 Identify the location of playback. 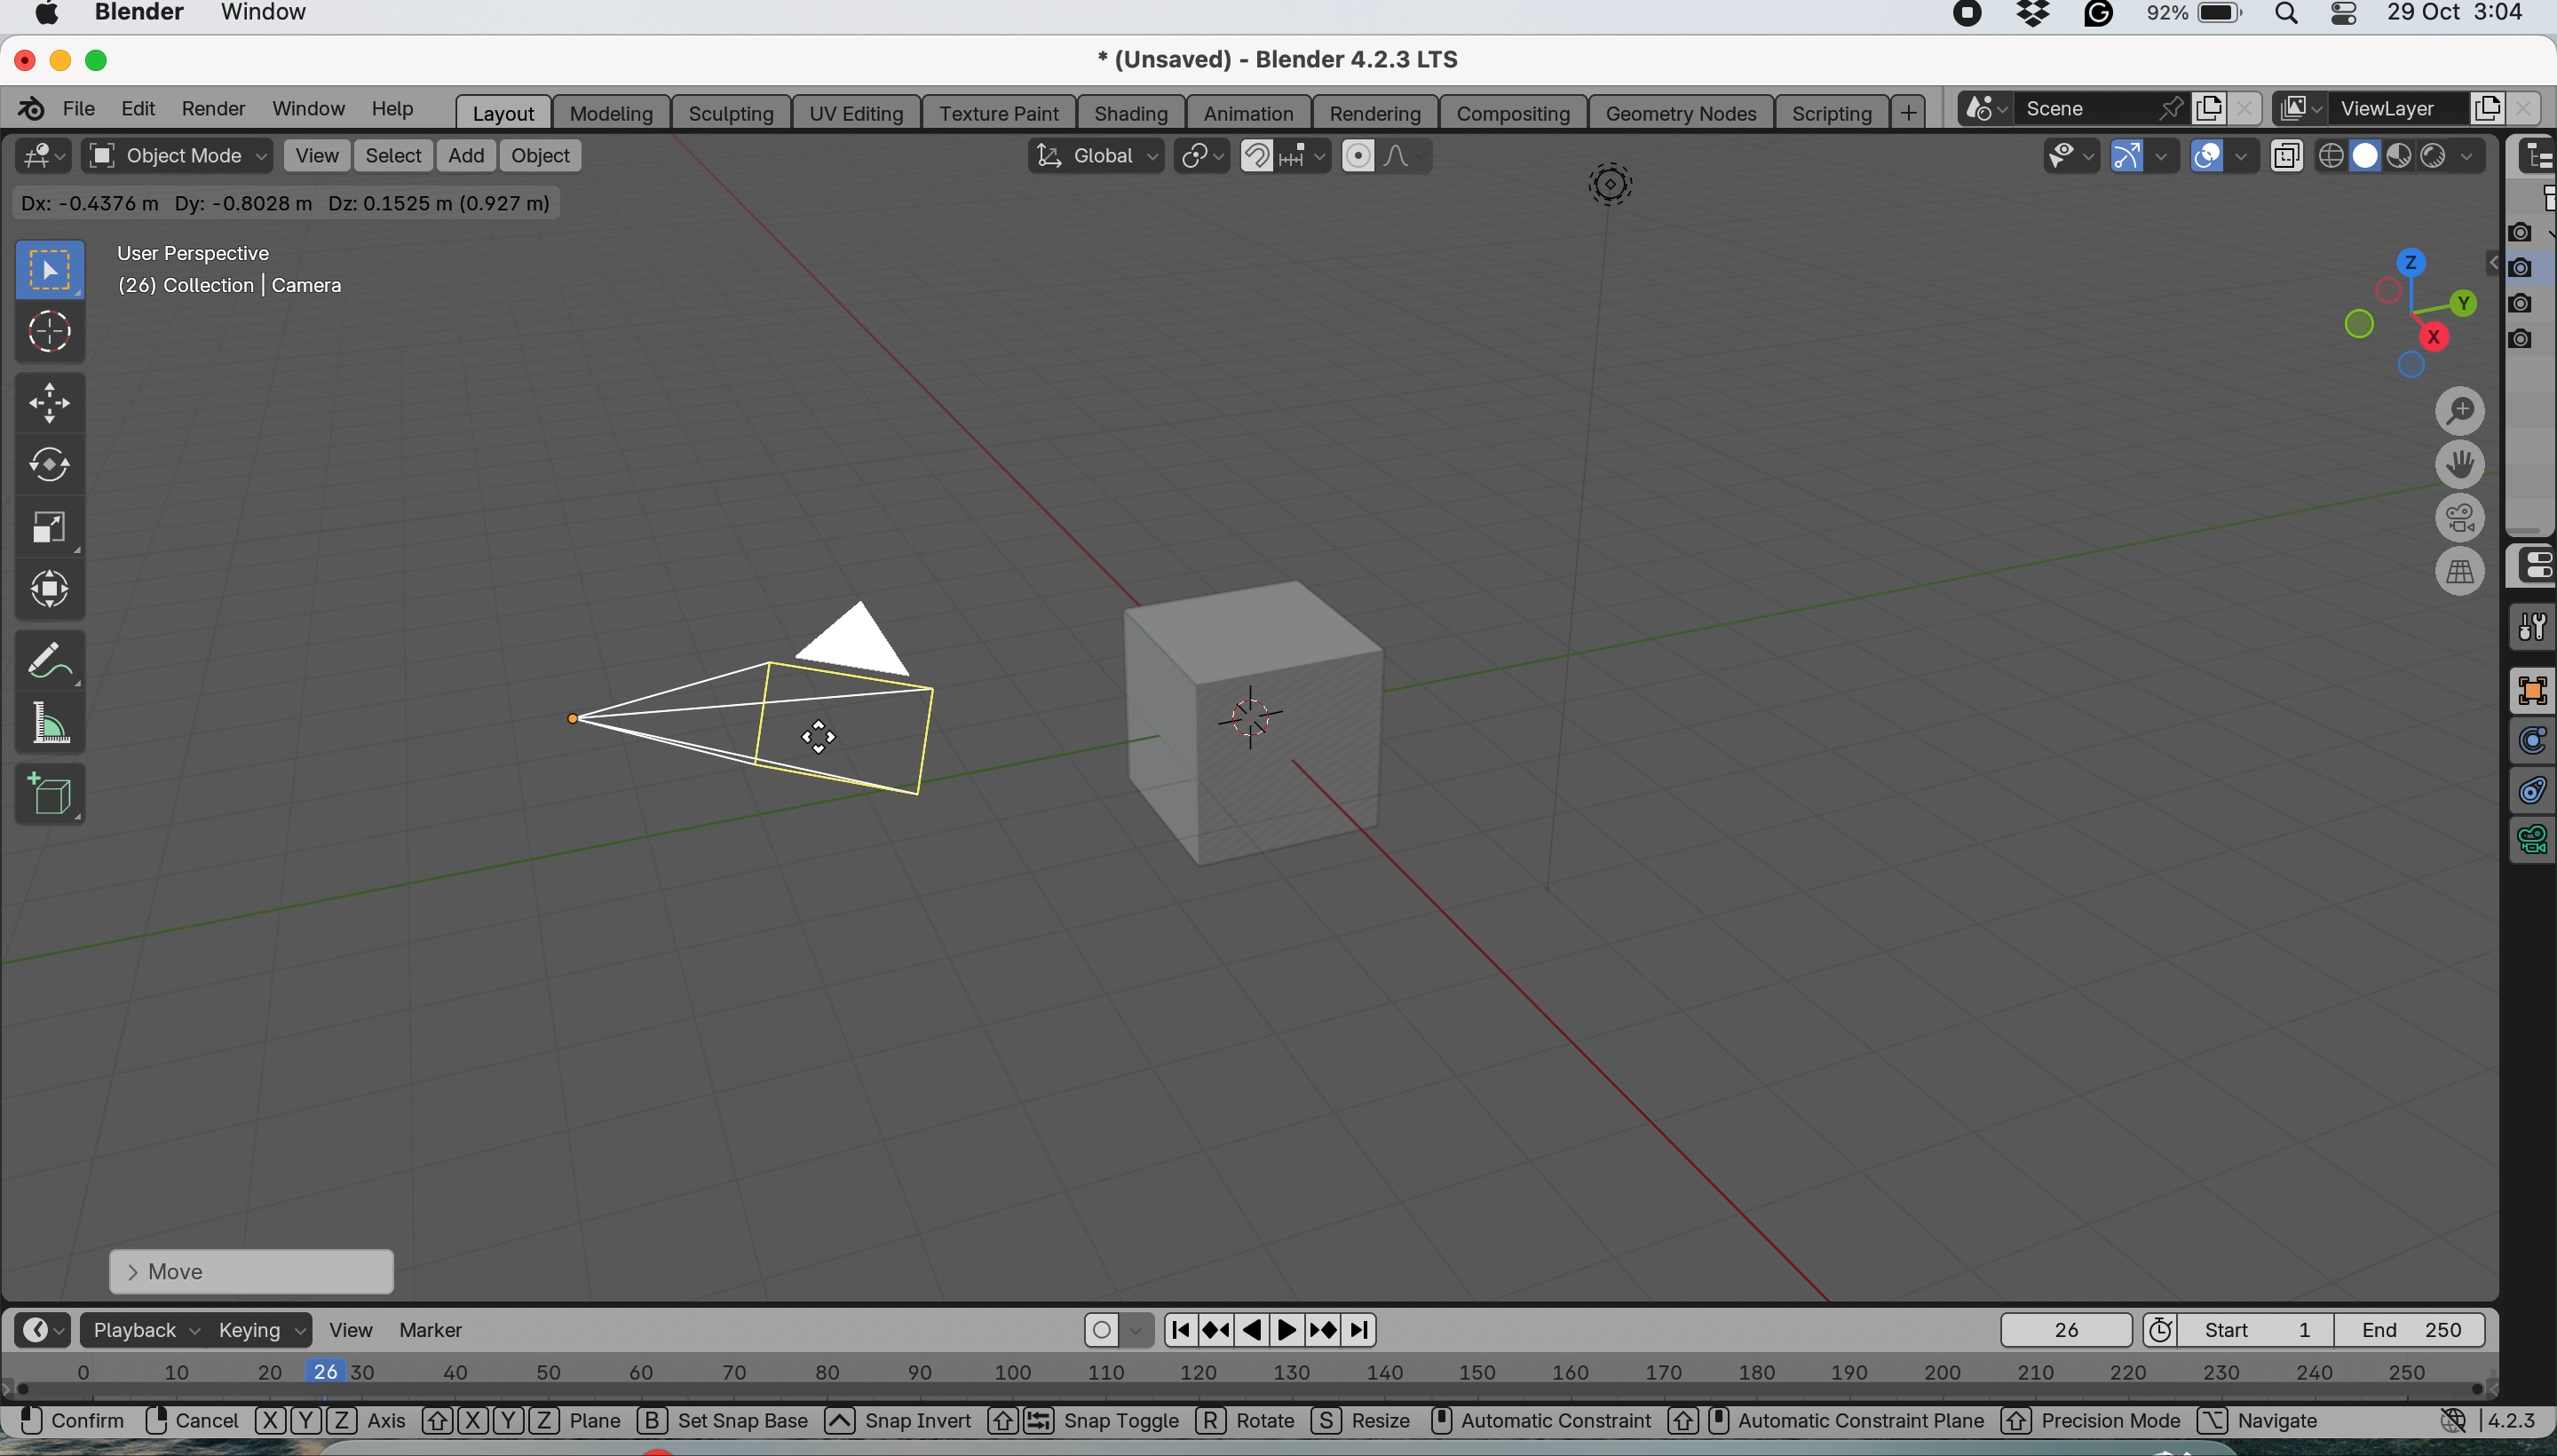
(141, 1329).